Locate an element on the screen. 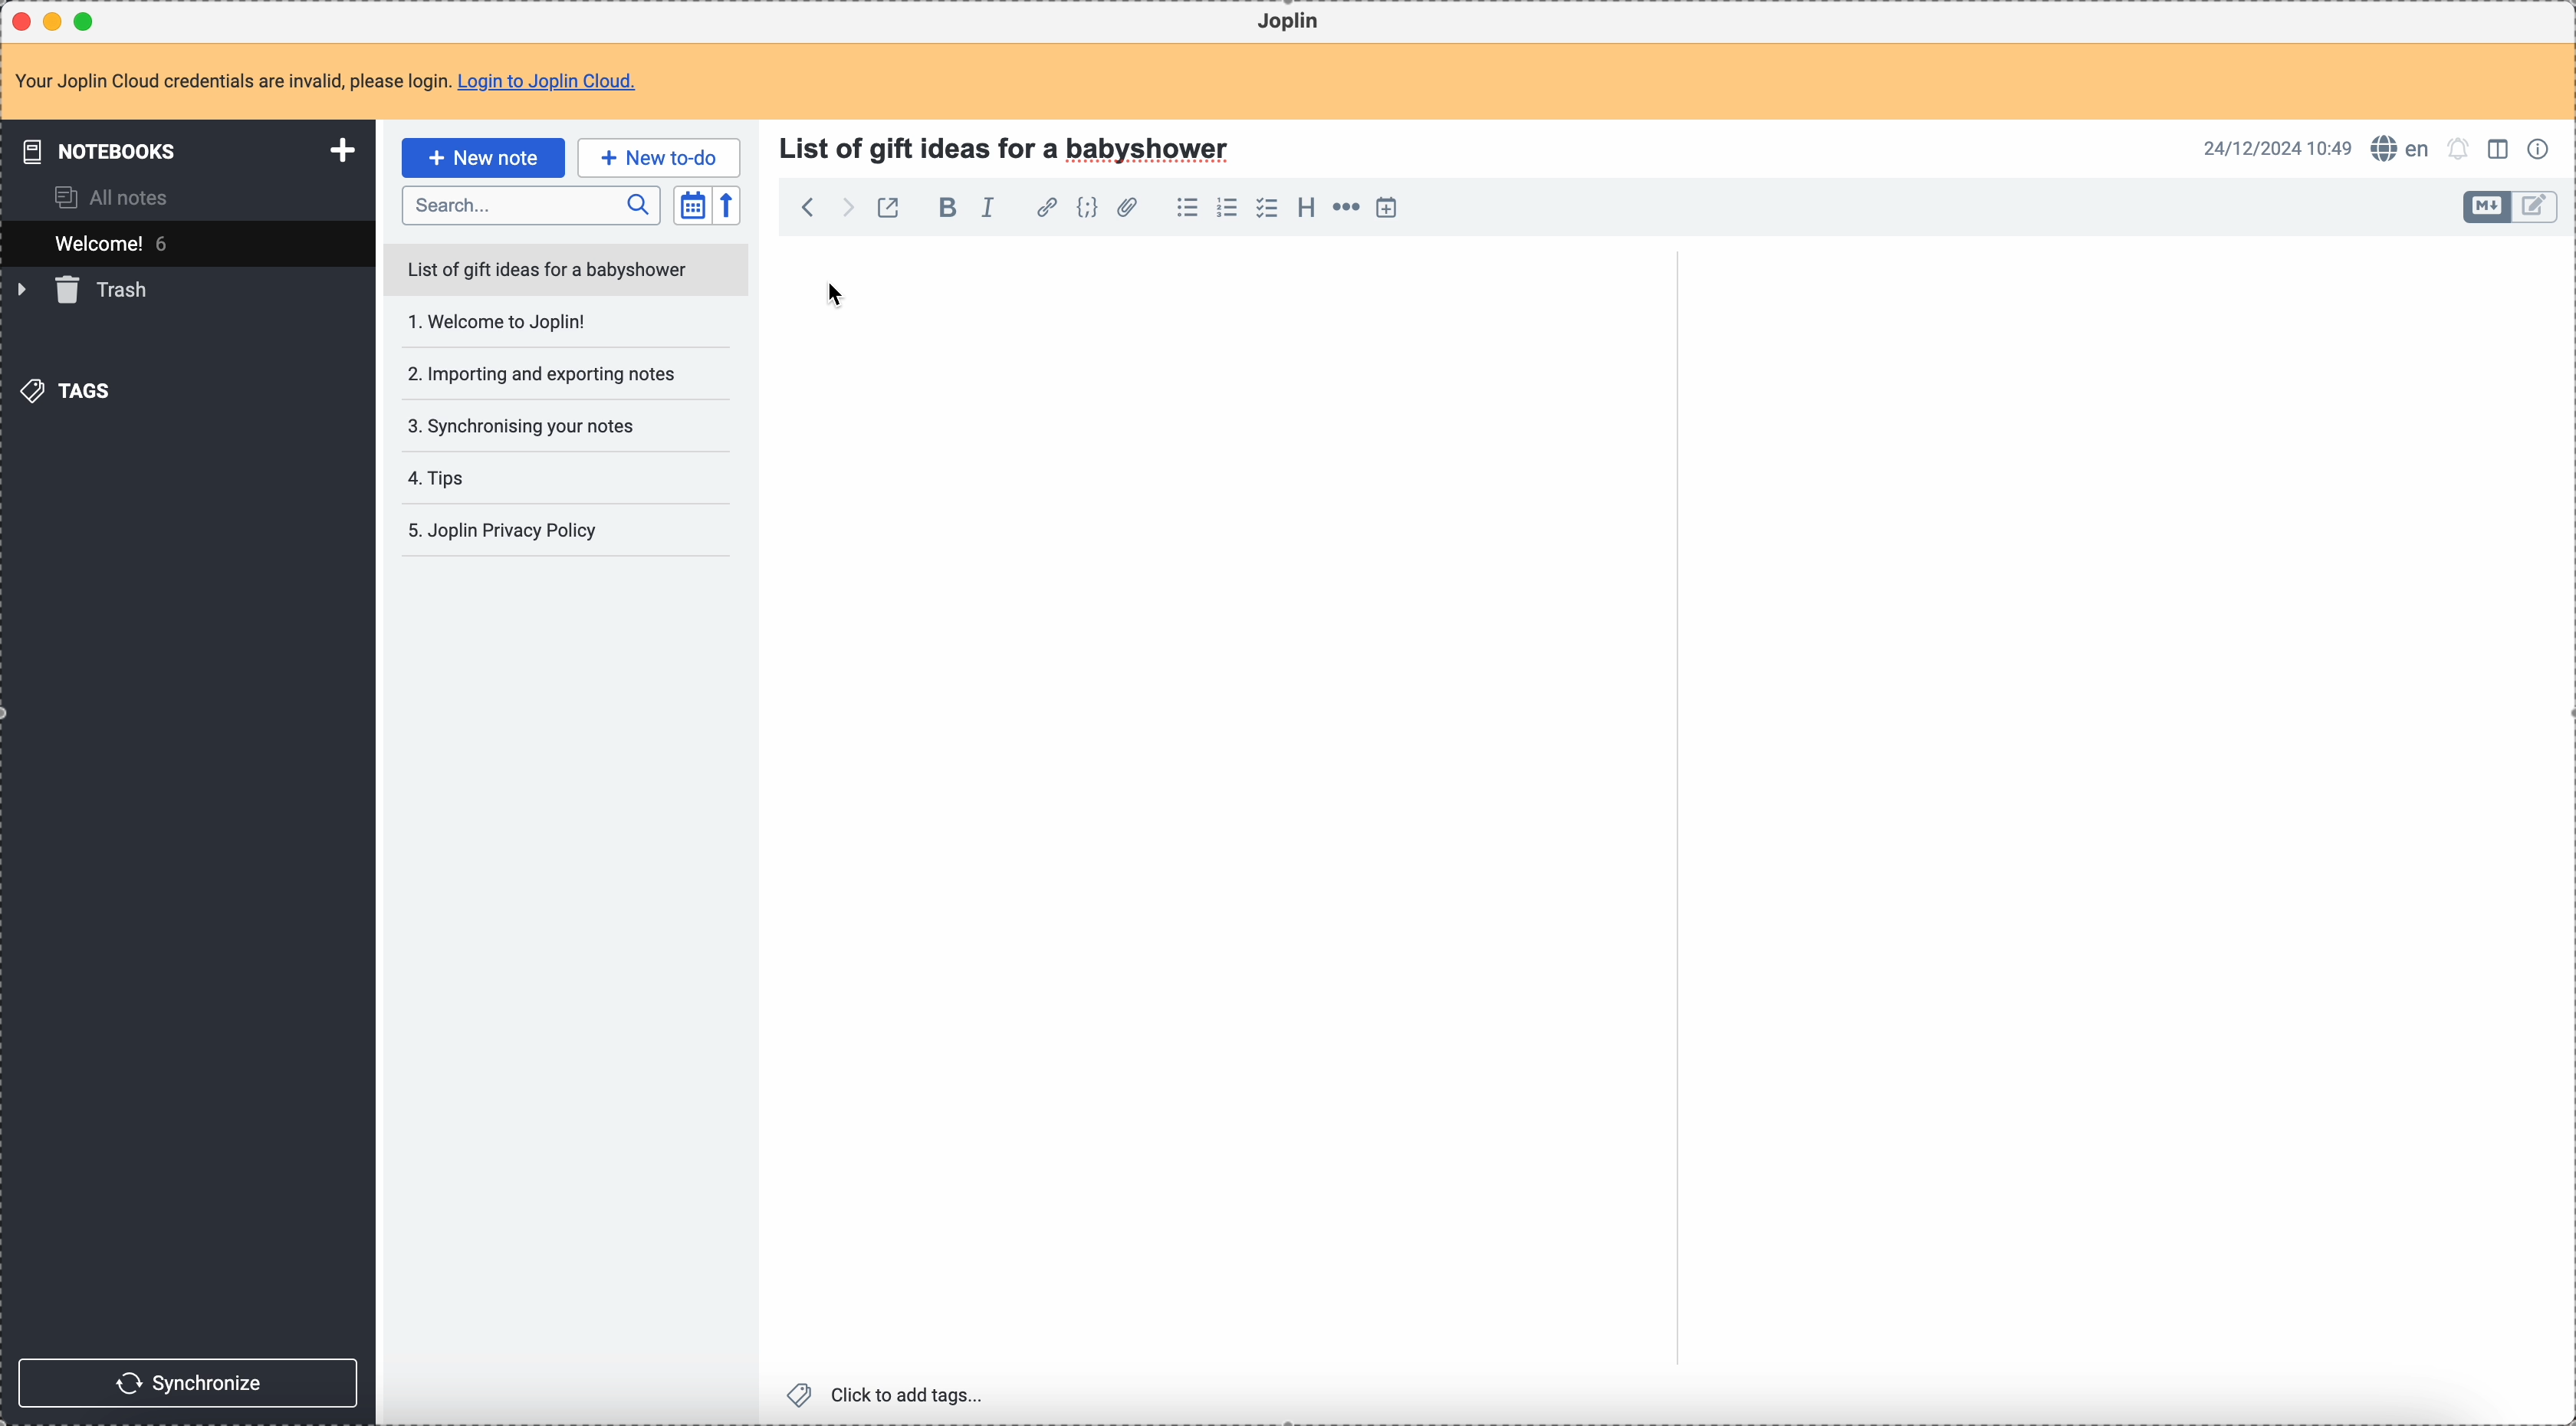 The width and height of the screenshot is (2576, 1426). Welcome to joplin is located at coordinates (544, 326).